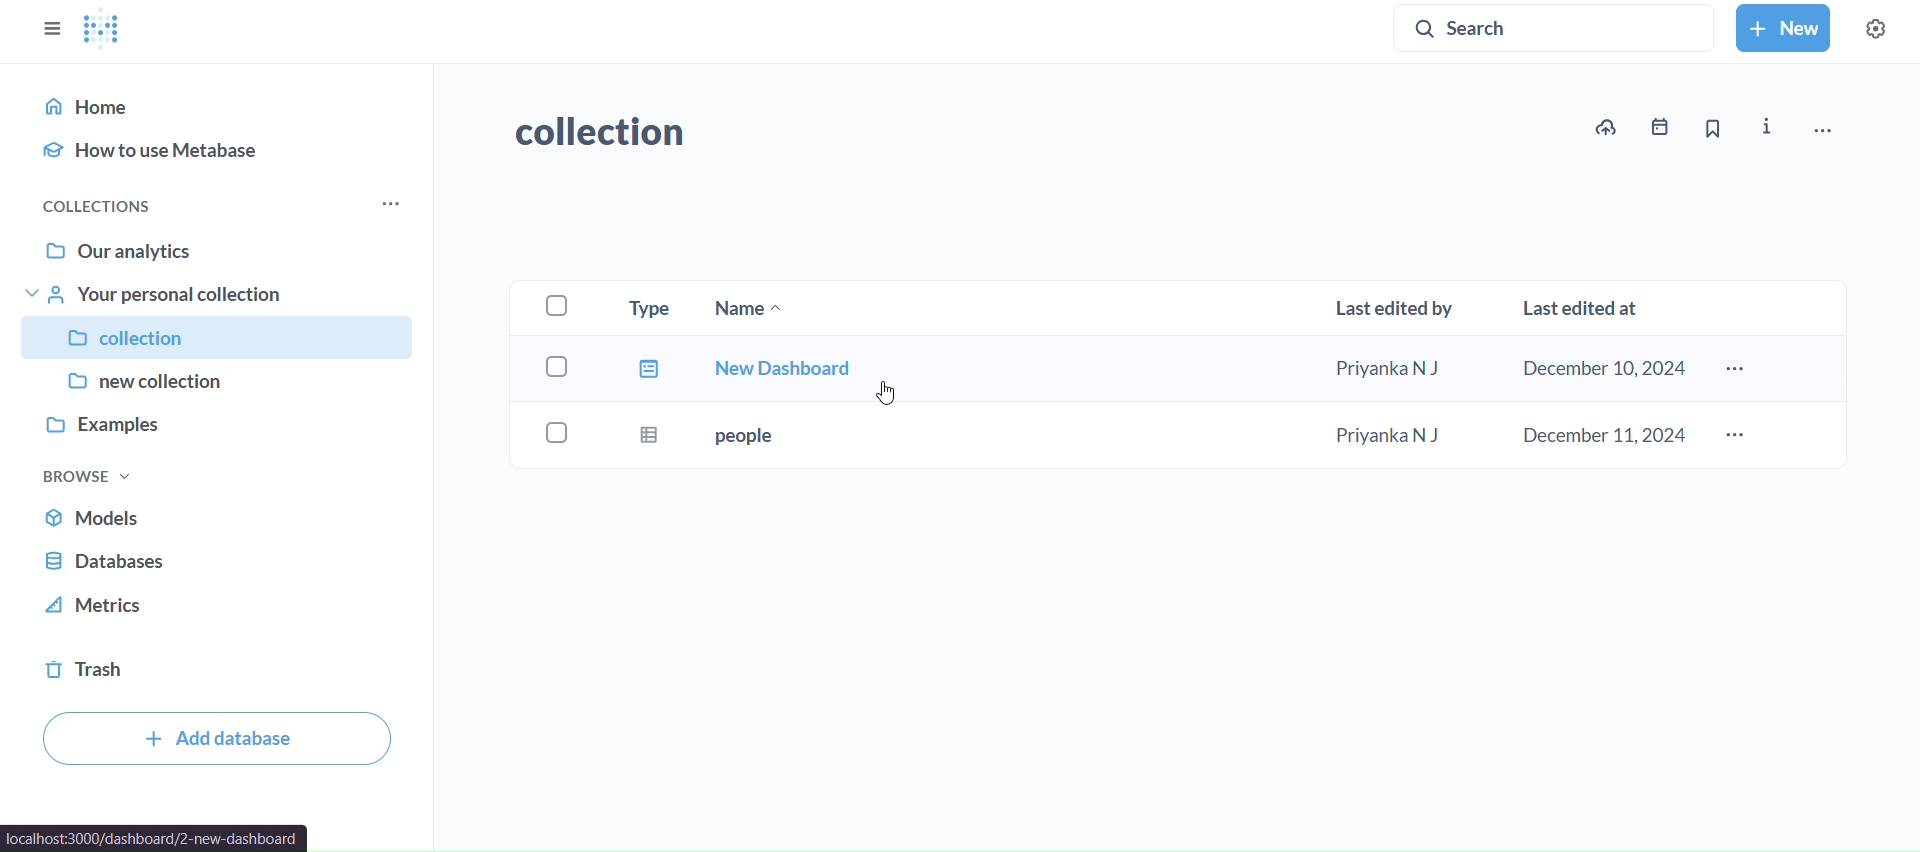 Image resolution: width=1920 pixels, height=852 pixels. What do you see at coordinates (220, 338) in the screenshot?
I see `collection` at bounding box center [220, 338].